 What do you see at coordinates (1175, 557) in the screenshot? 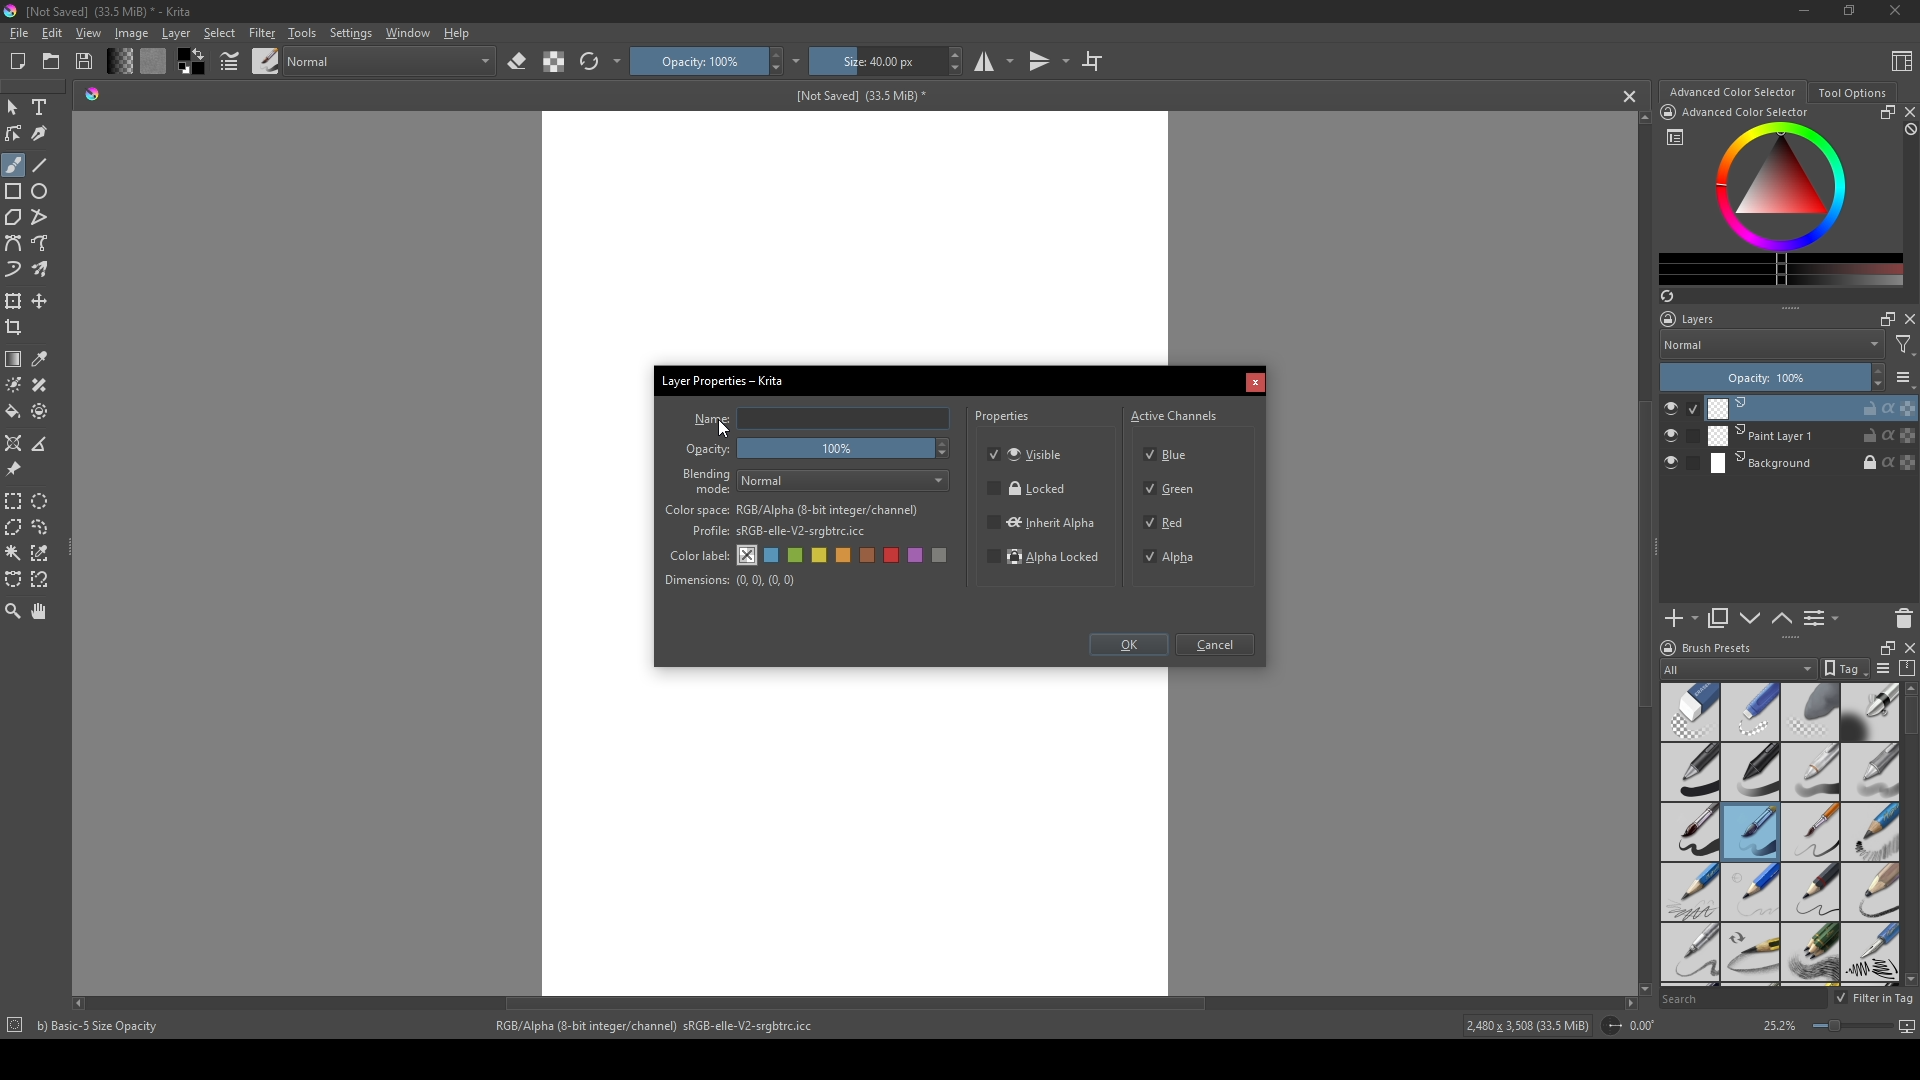
I see `Alpha` at bounding box center [1175, 557].